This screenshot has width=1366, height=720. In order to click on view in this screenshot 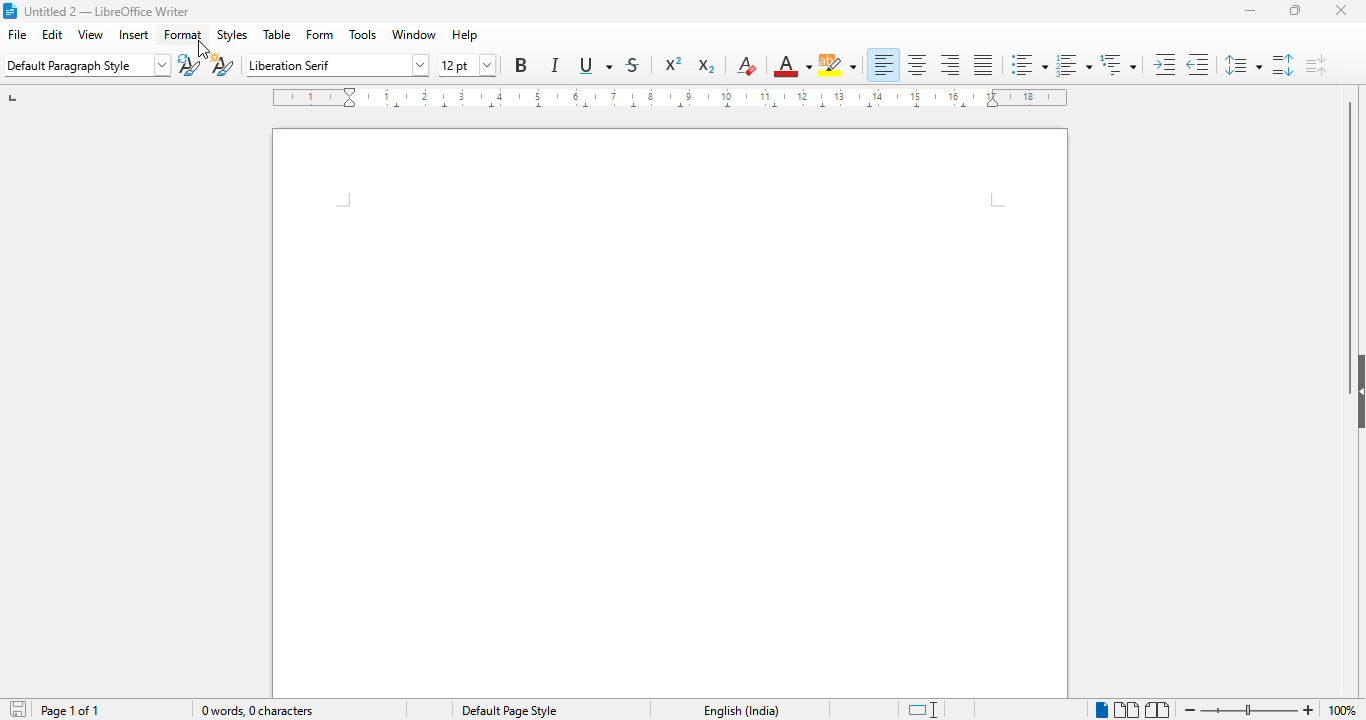, I will do `click(90, 34)`.